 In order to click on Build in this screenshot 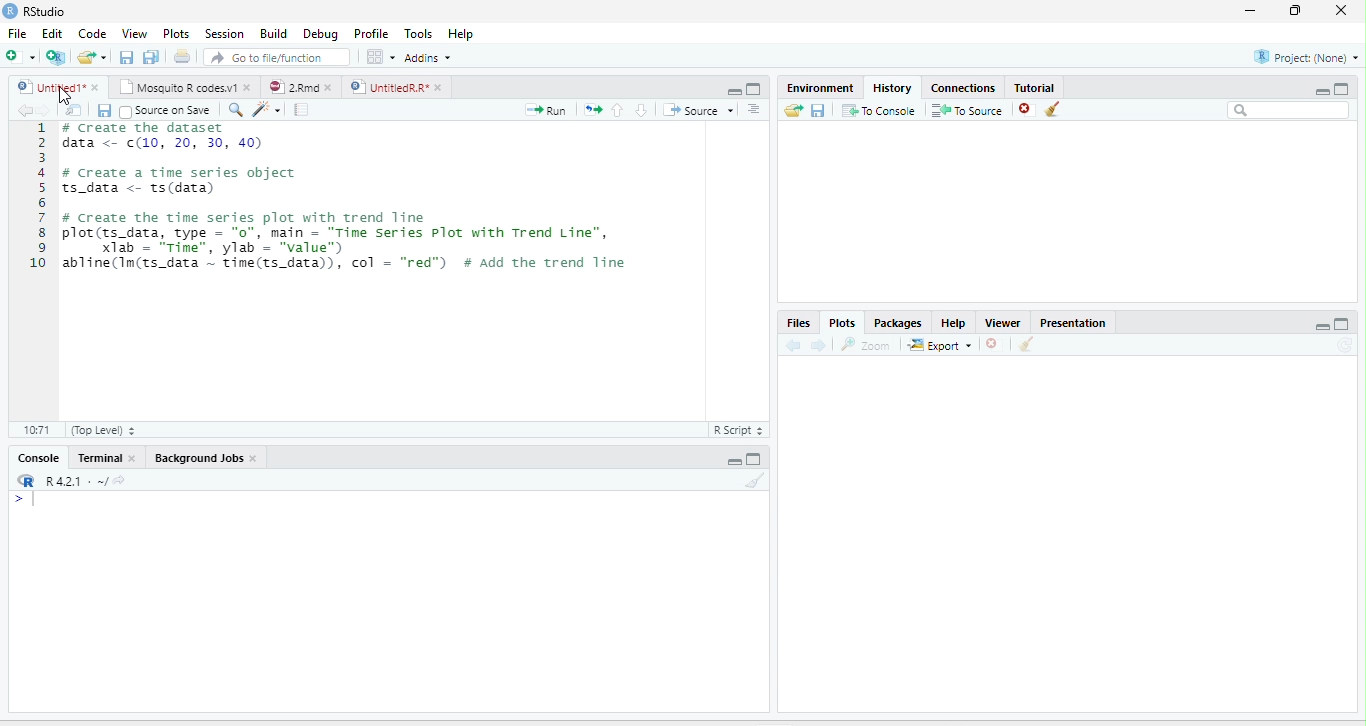, I will do `click(273, 33)`.